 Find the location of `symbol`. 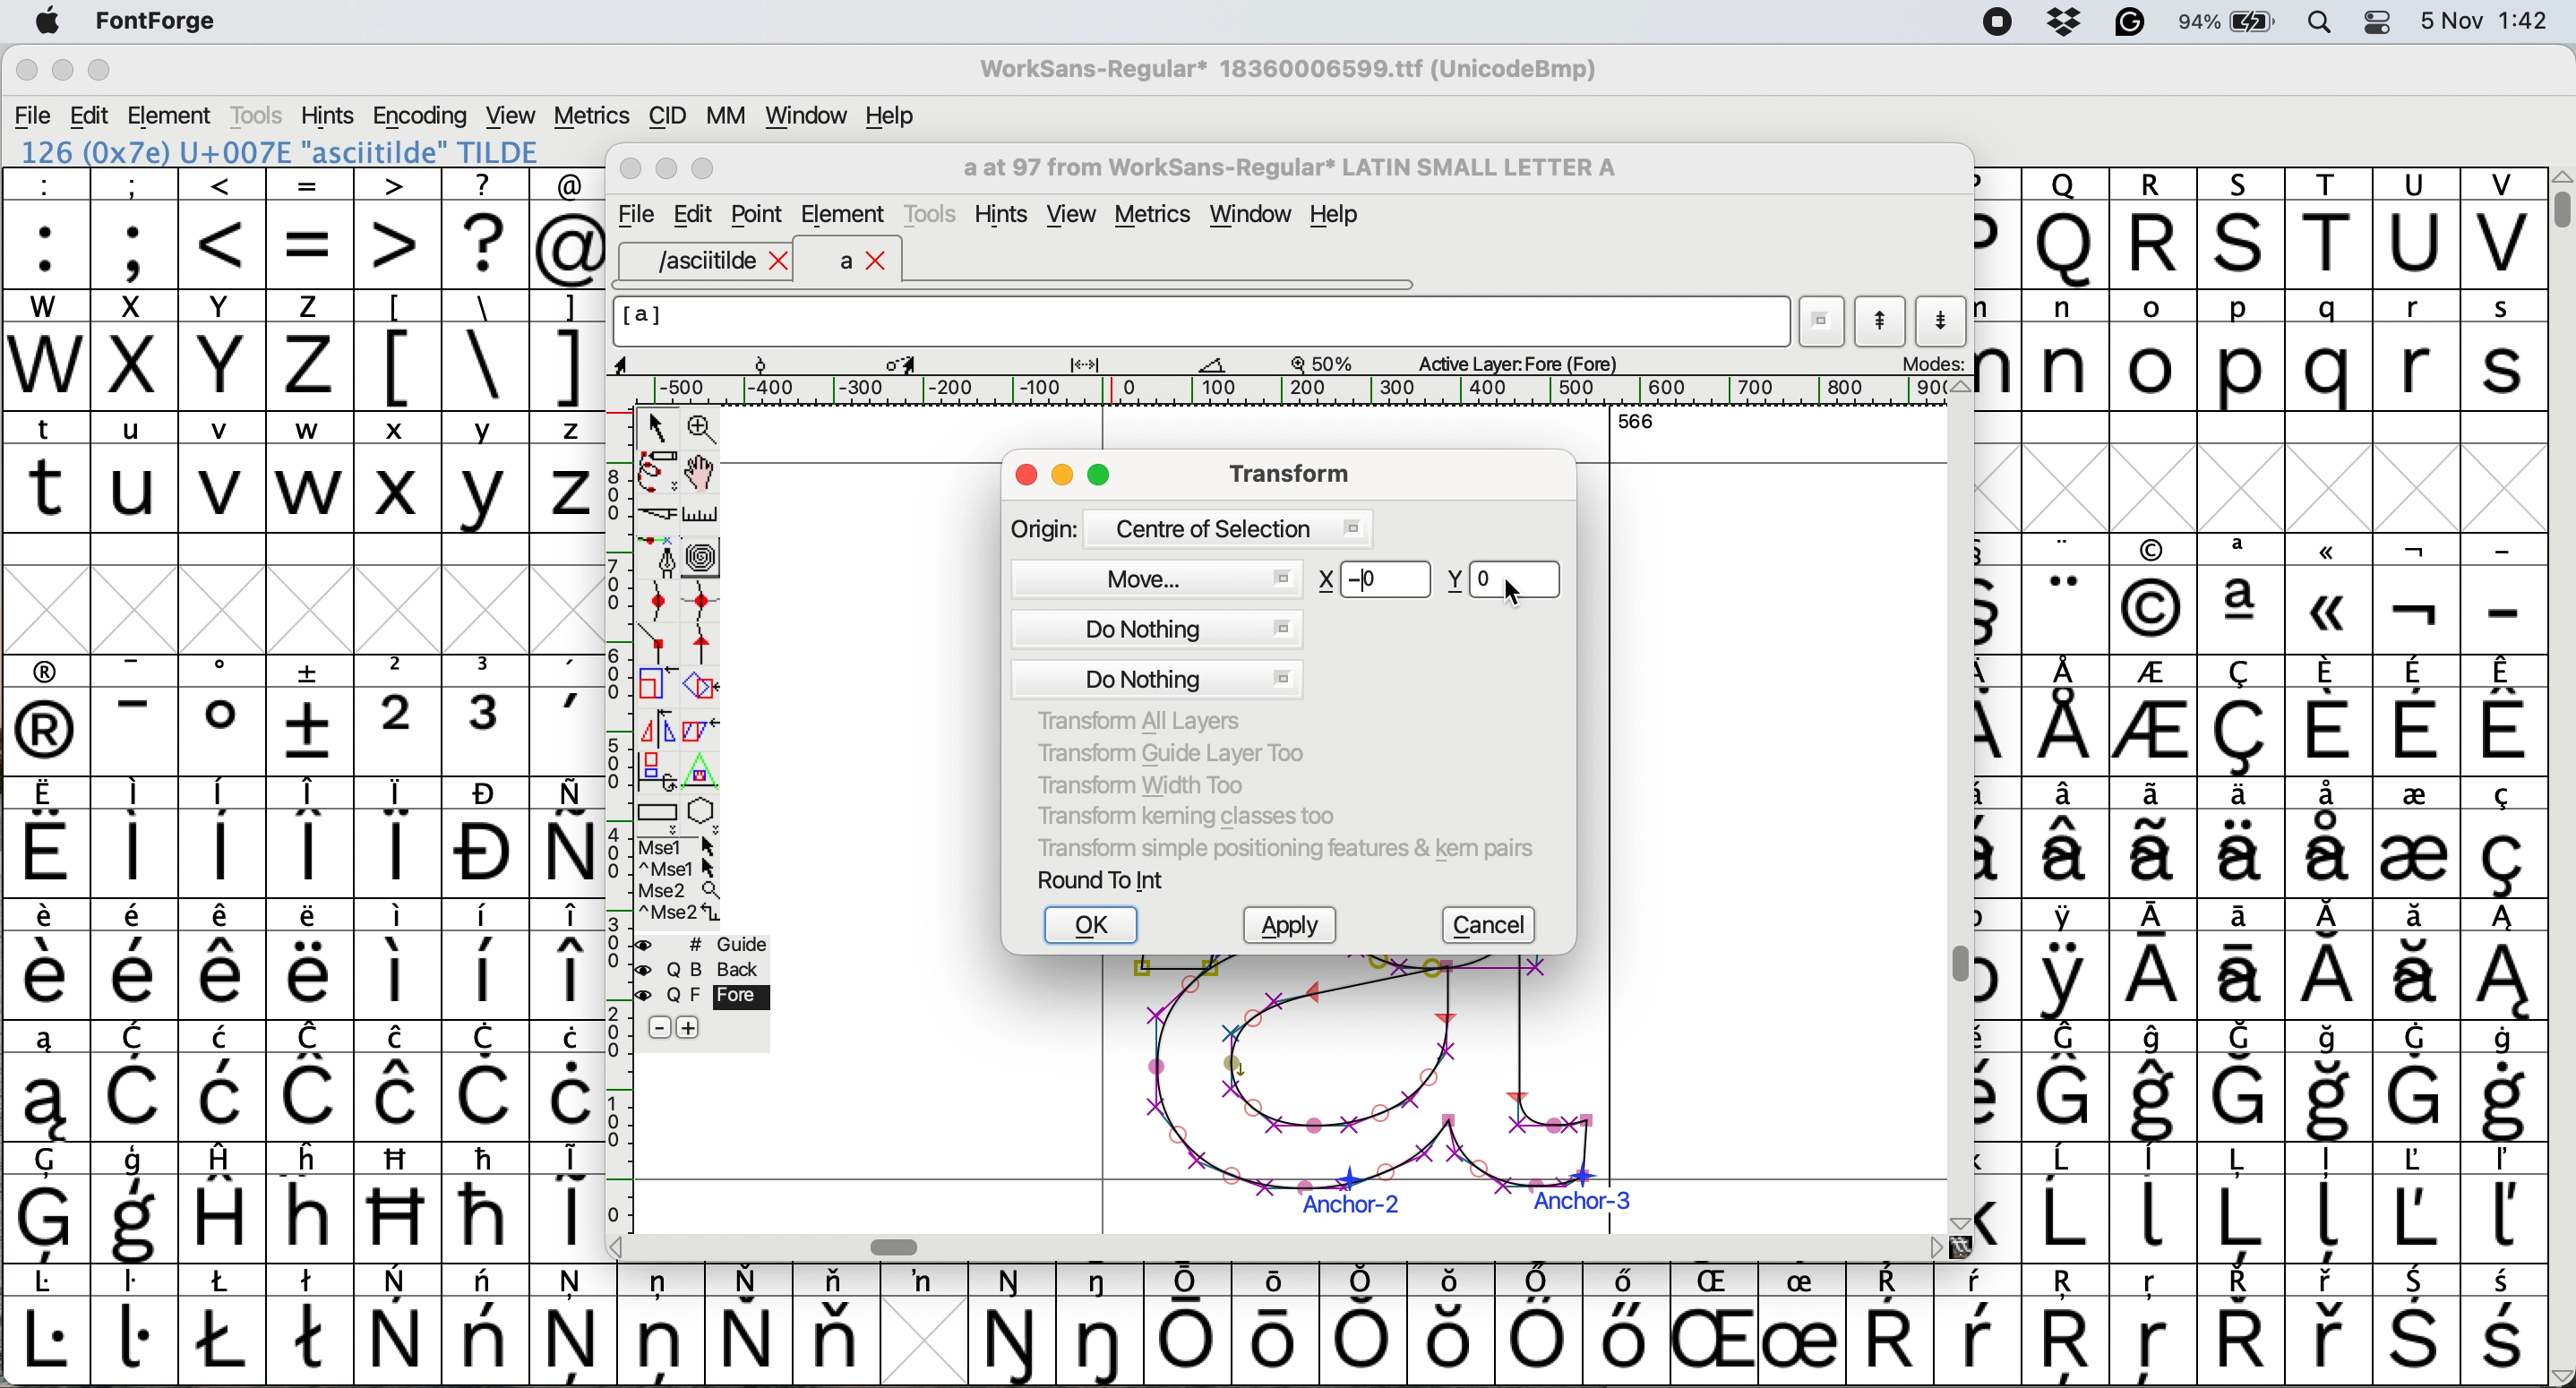

symbol is located at coordinates (228, 1081).